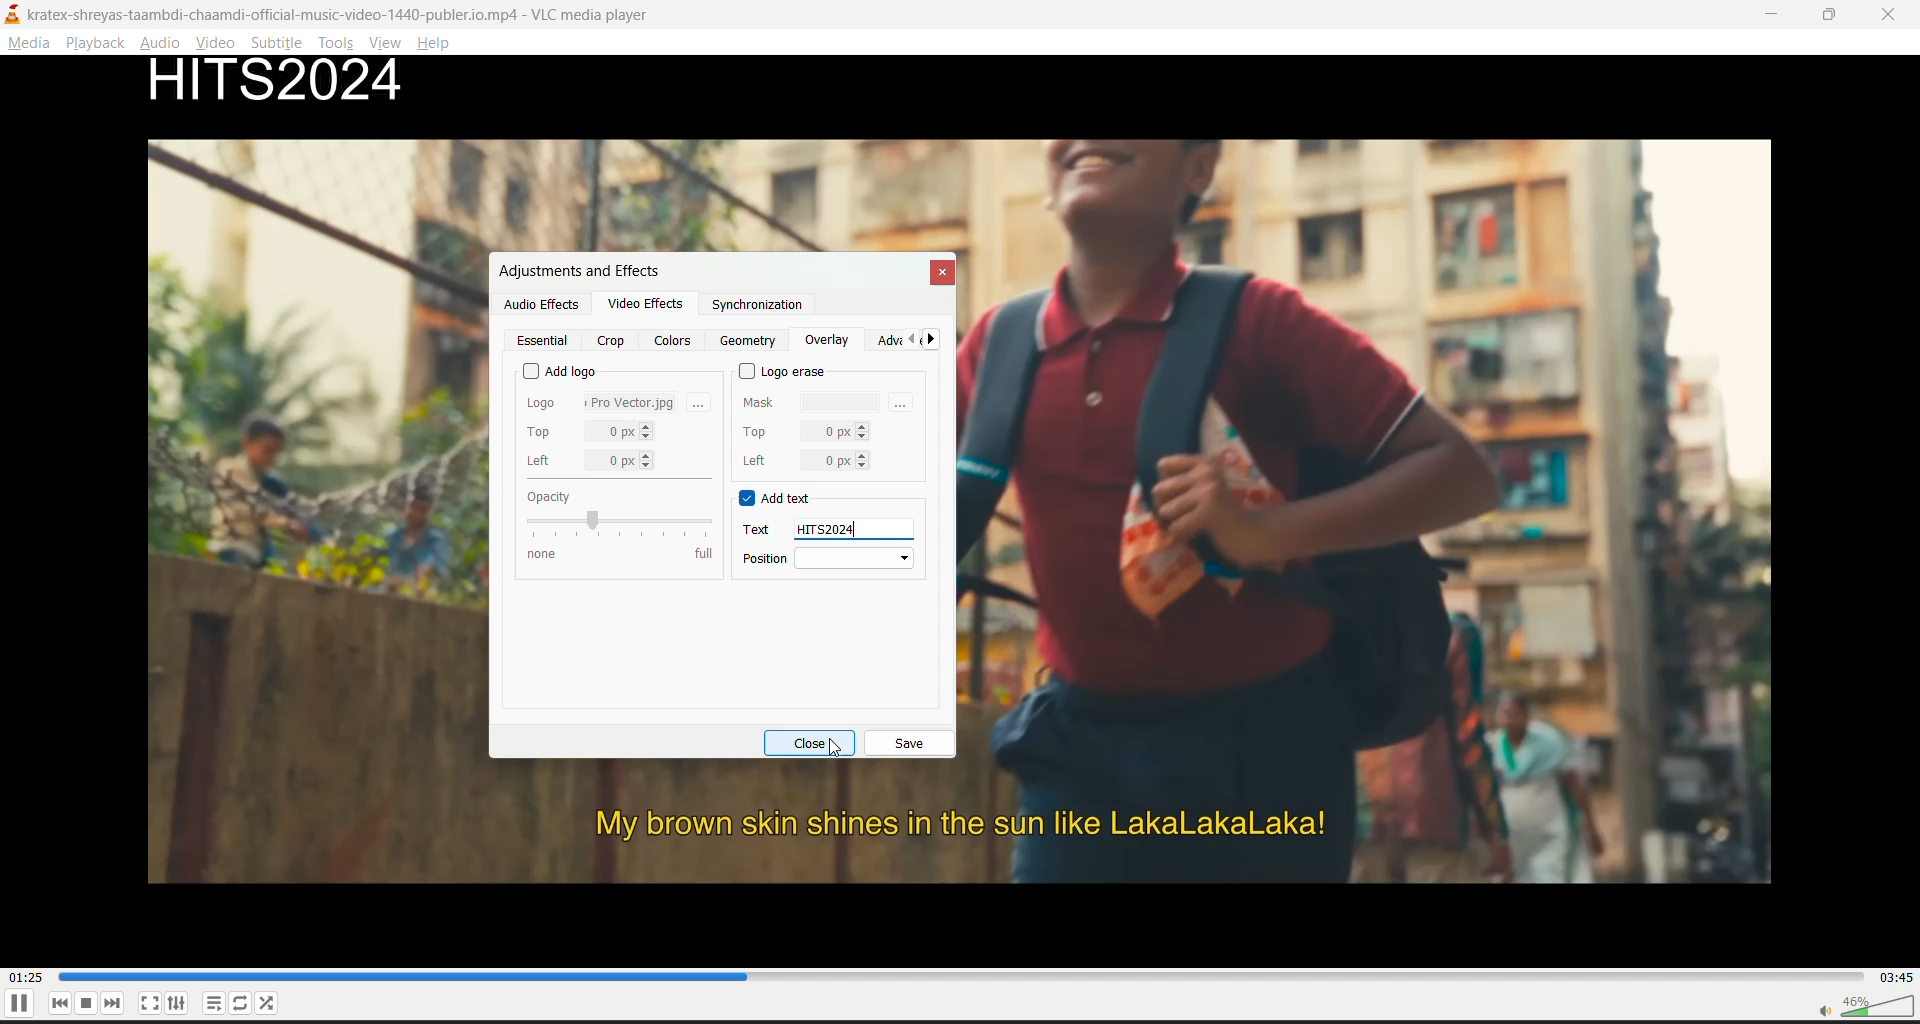 The image size is (1920, 1024). I want to click on view, so click(387, 45).